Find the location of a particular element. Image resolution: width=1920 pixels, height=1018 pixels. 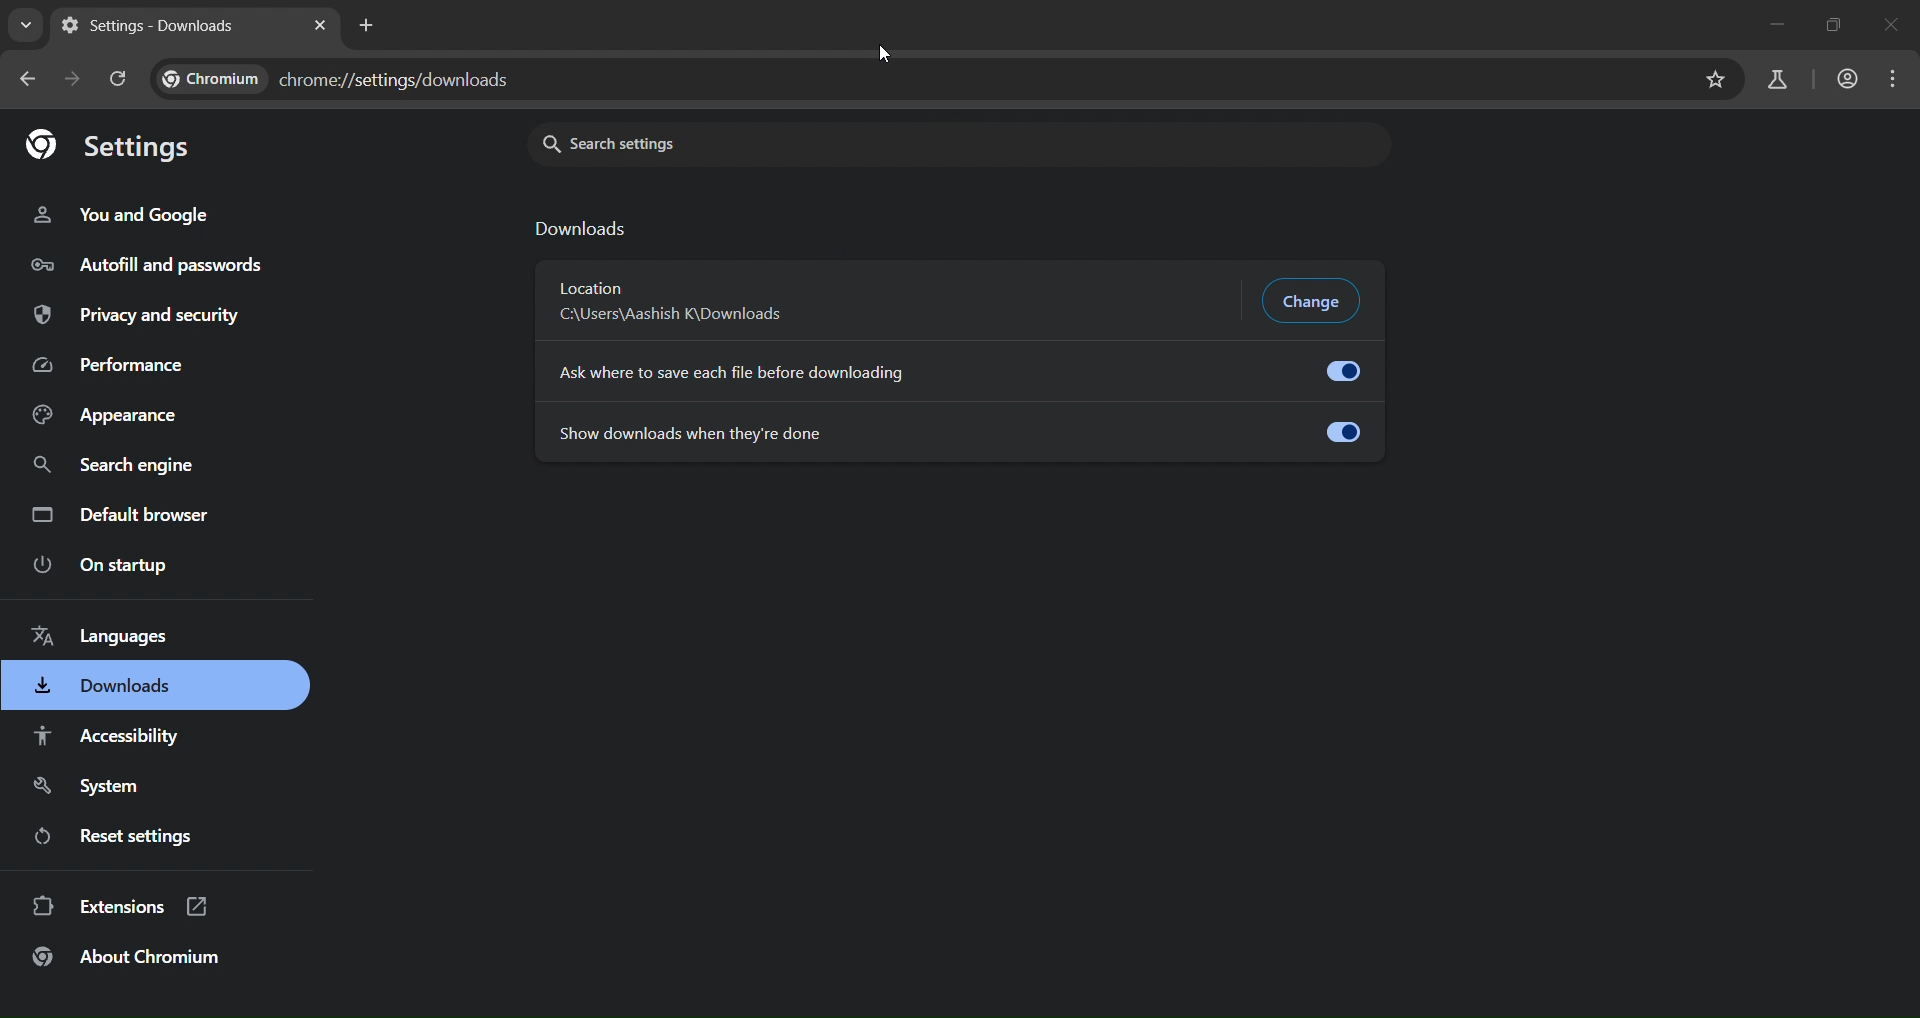

LocationC:\Users\Ashish K\Downloads is located at coordinates (684, 301).